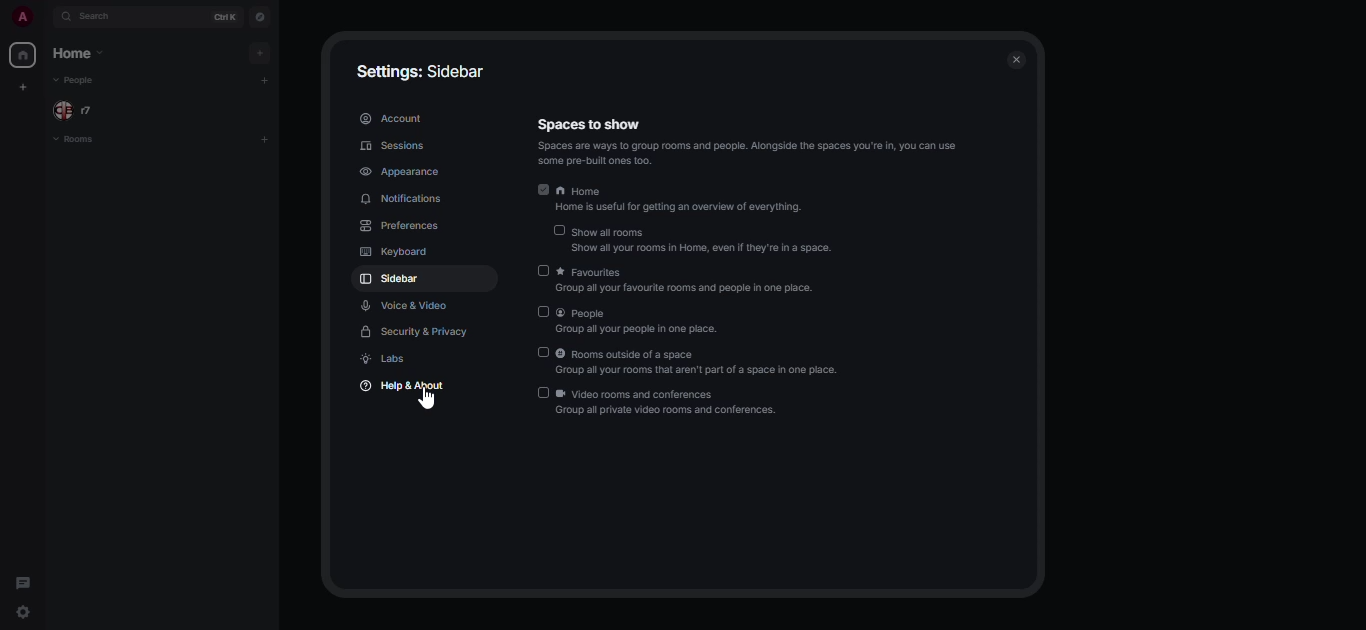 This screenshot has width=1366, height=630. What do you see at coordinates (669, 199) in the screenshot?
I see `Home is useful for getting an overview of everything.` at bounding box center [669, 199].